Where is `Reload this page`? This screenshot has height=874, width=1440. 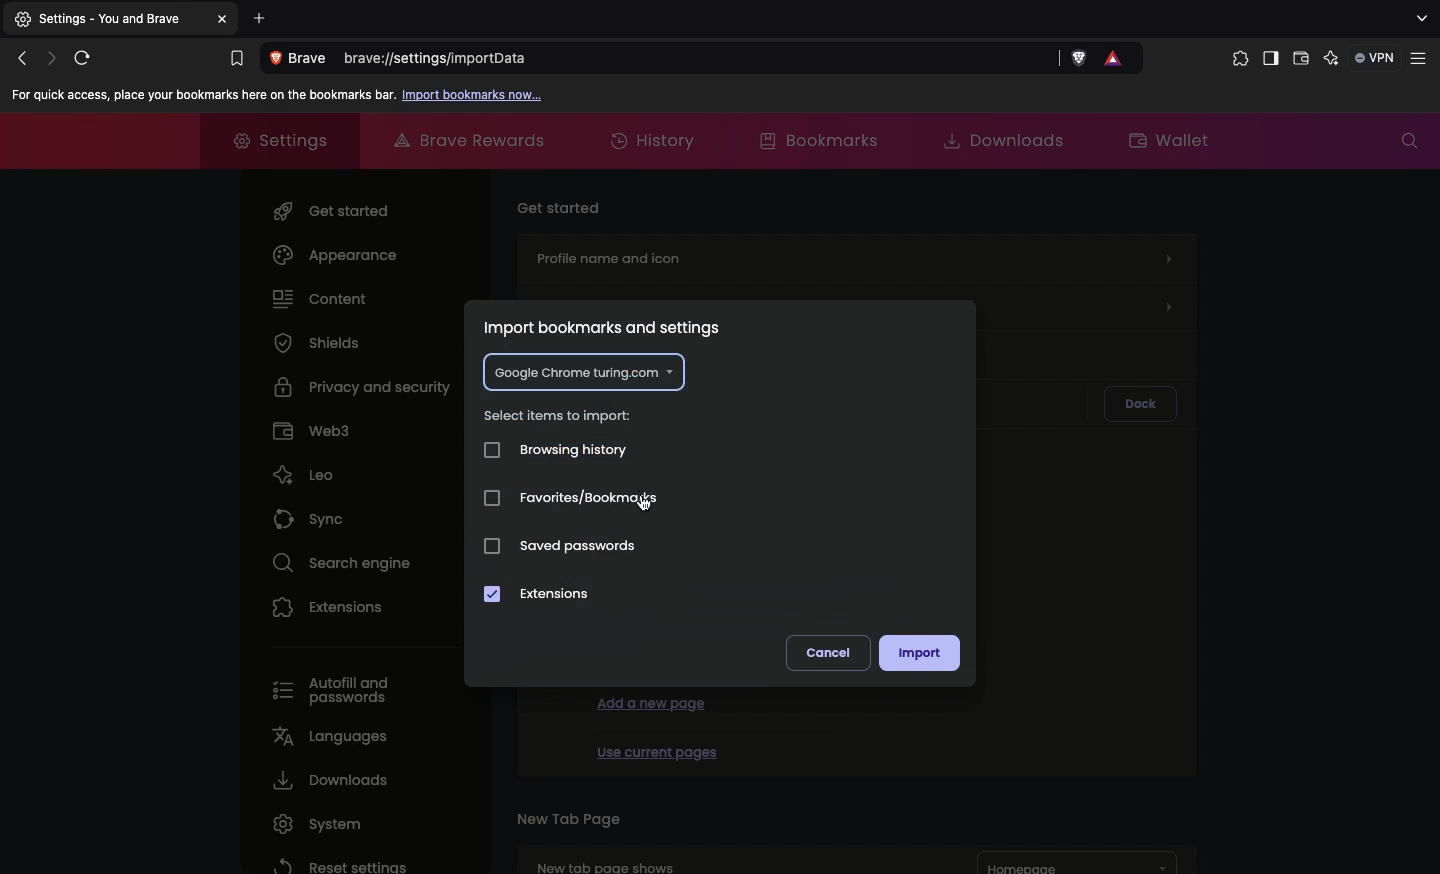
Reload this page is located at coordinates (87, 57).